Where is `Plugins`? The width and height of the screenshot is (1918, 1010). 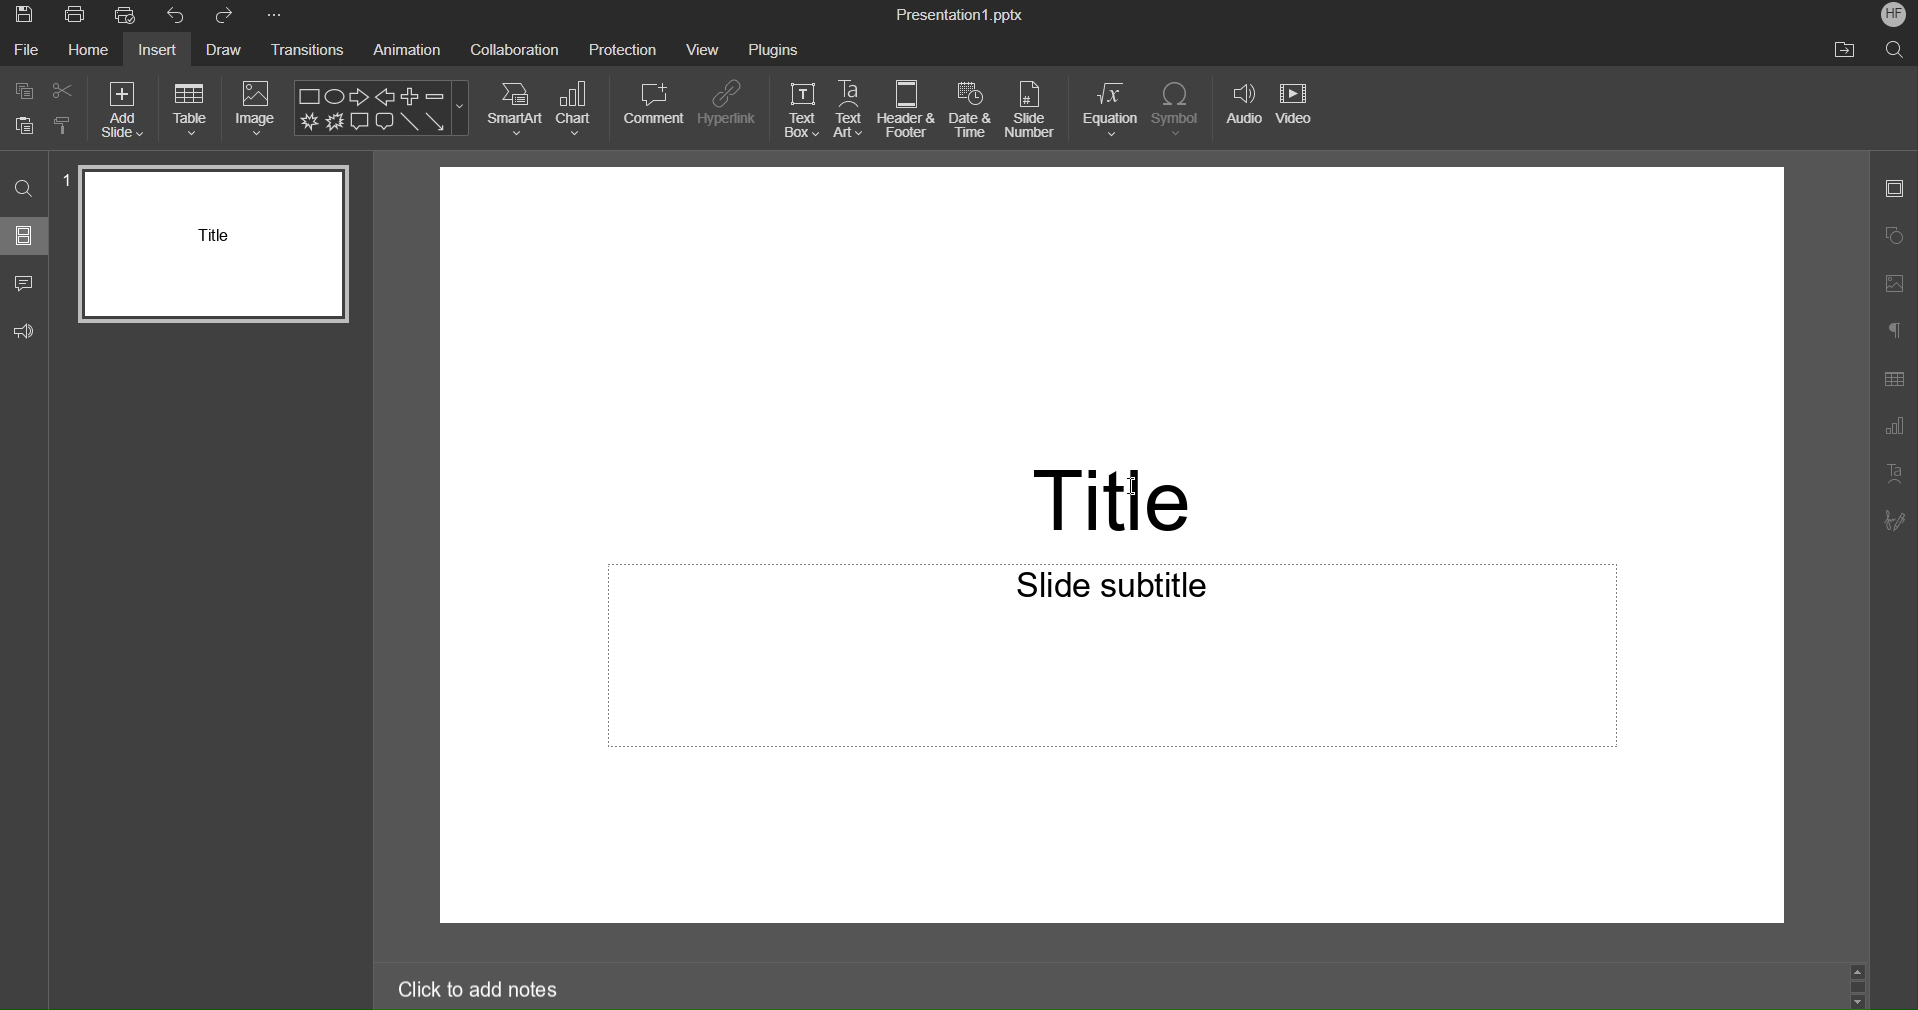 Plugins is located at coordinates (773, 50).